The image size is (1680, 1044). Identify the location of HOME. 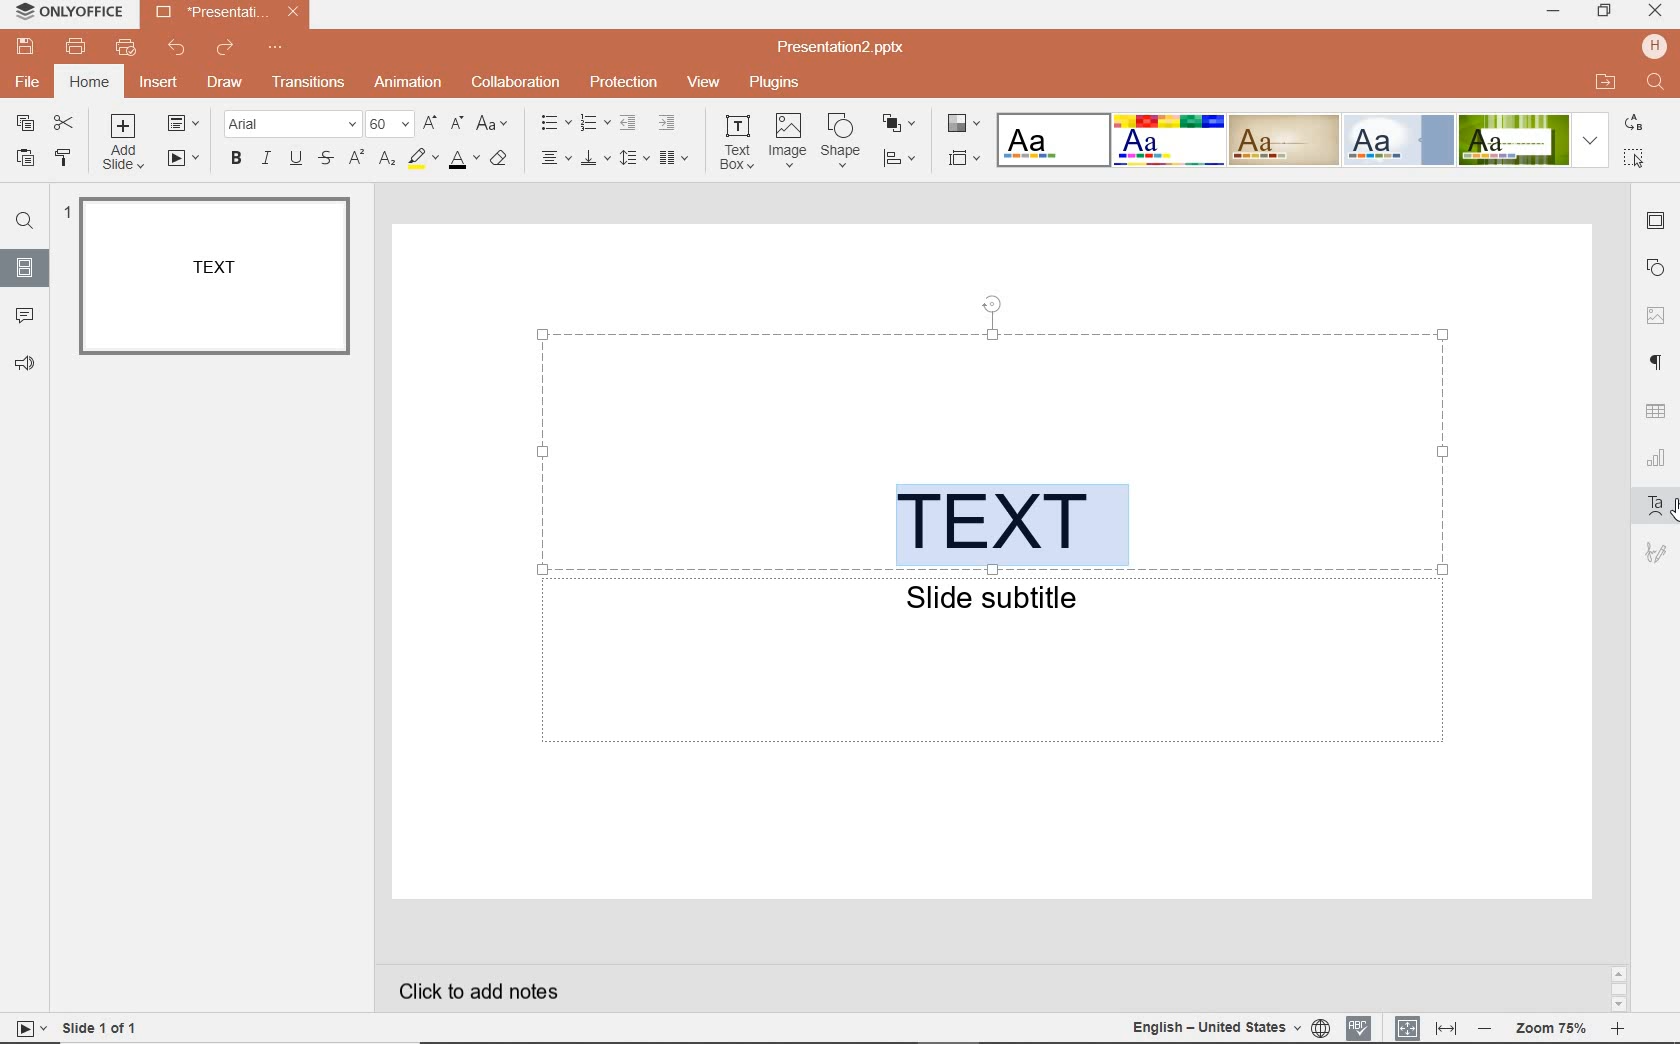
(88, 84).